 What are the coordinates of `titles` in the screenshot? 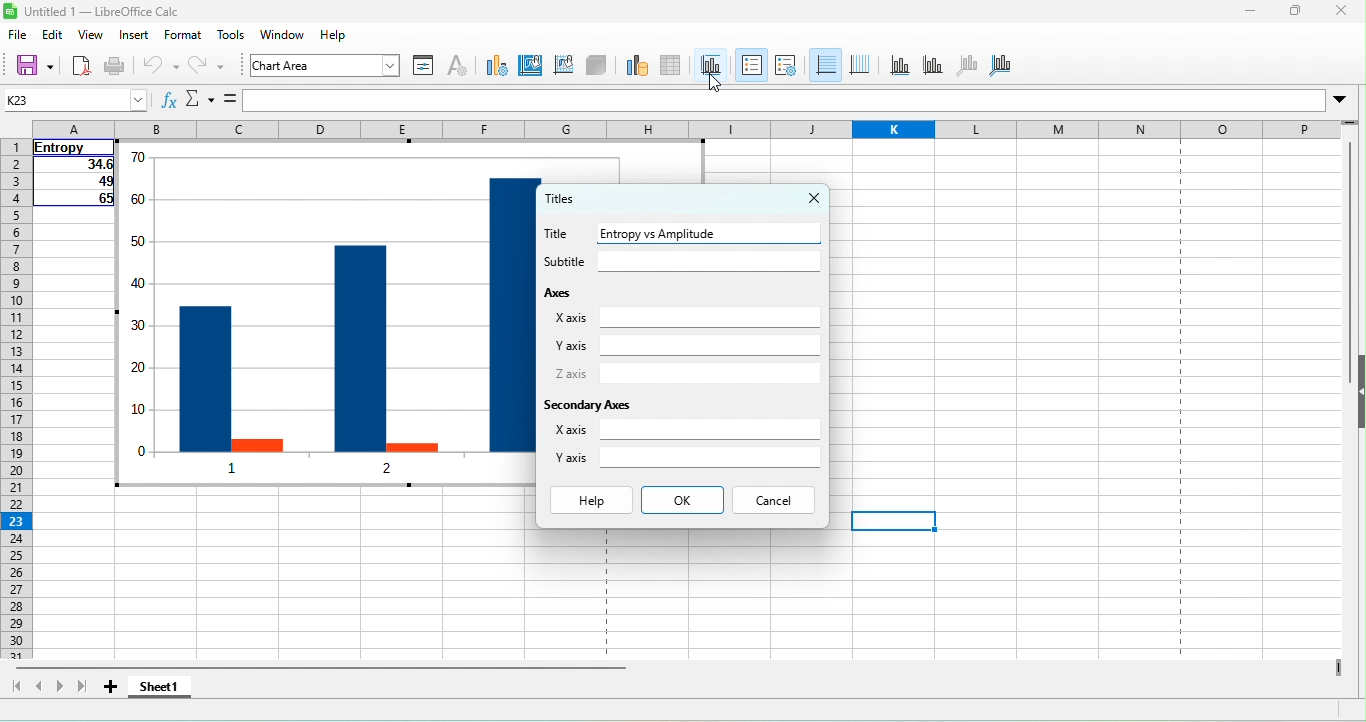 It's located at (711, 59).